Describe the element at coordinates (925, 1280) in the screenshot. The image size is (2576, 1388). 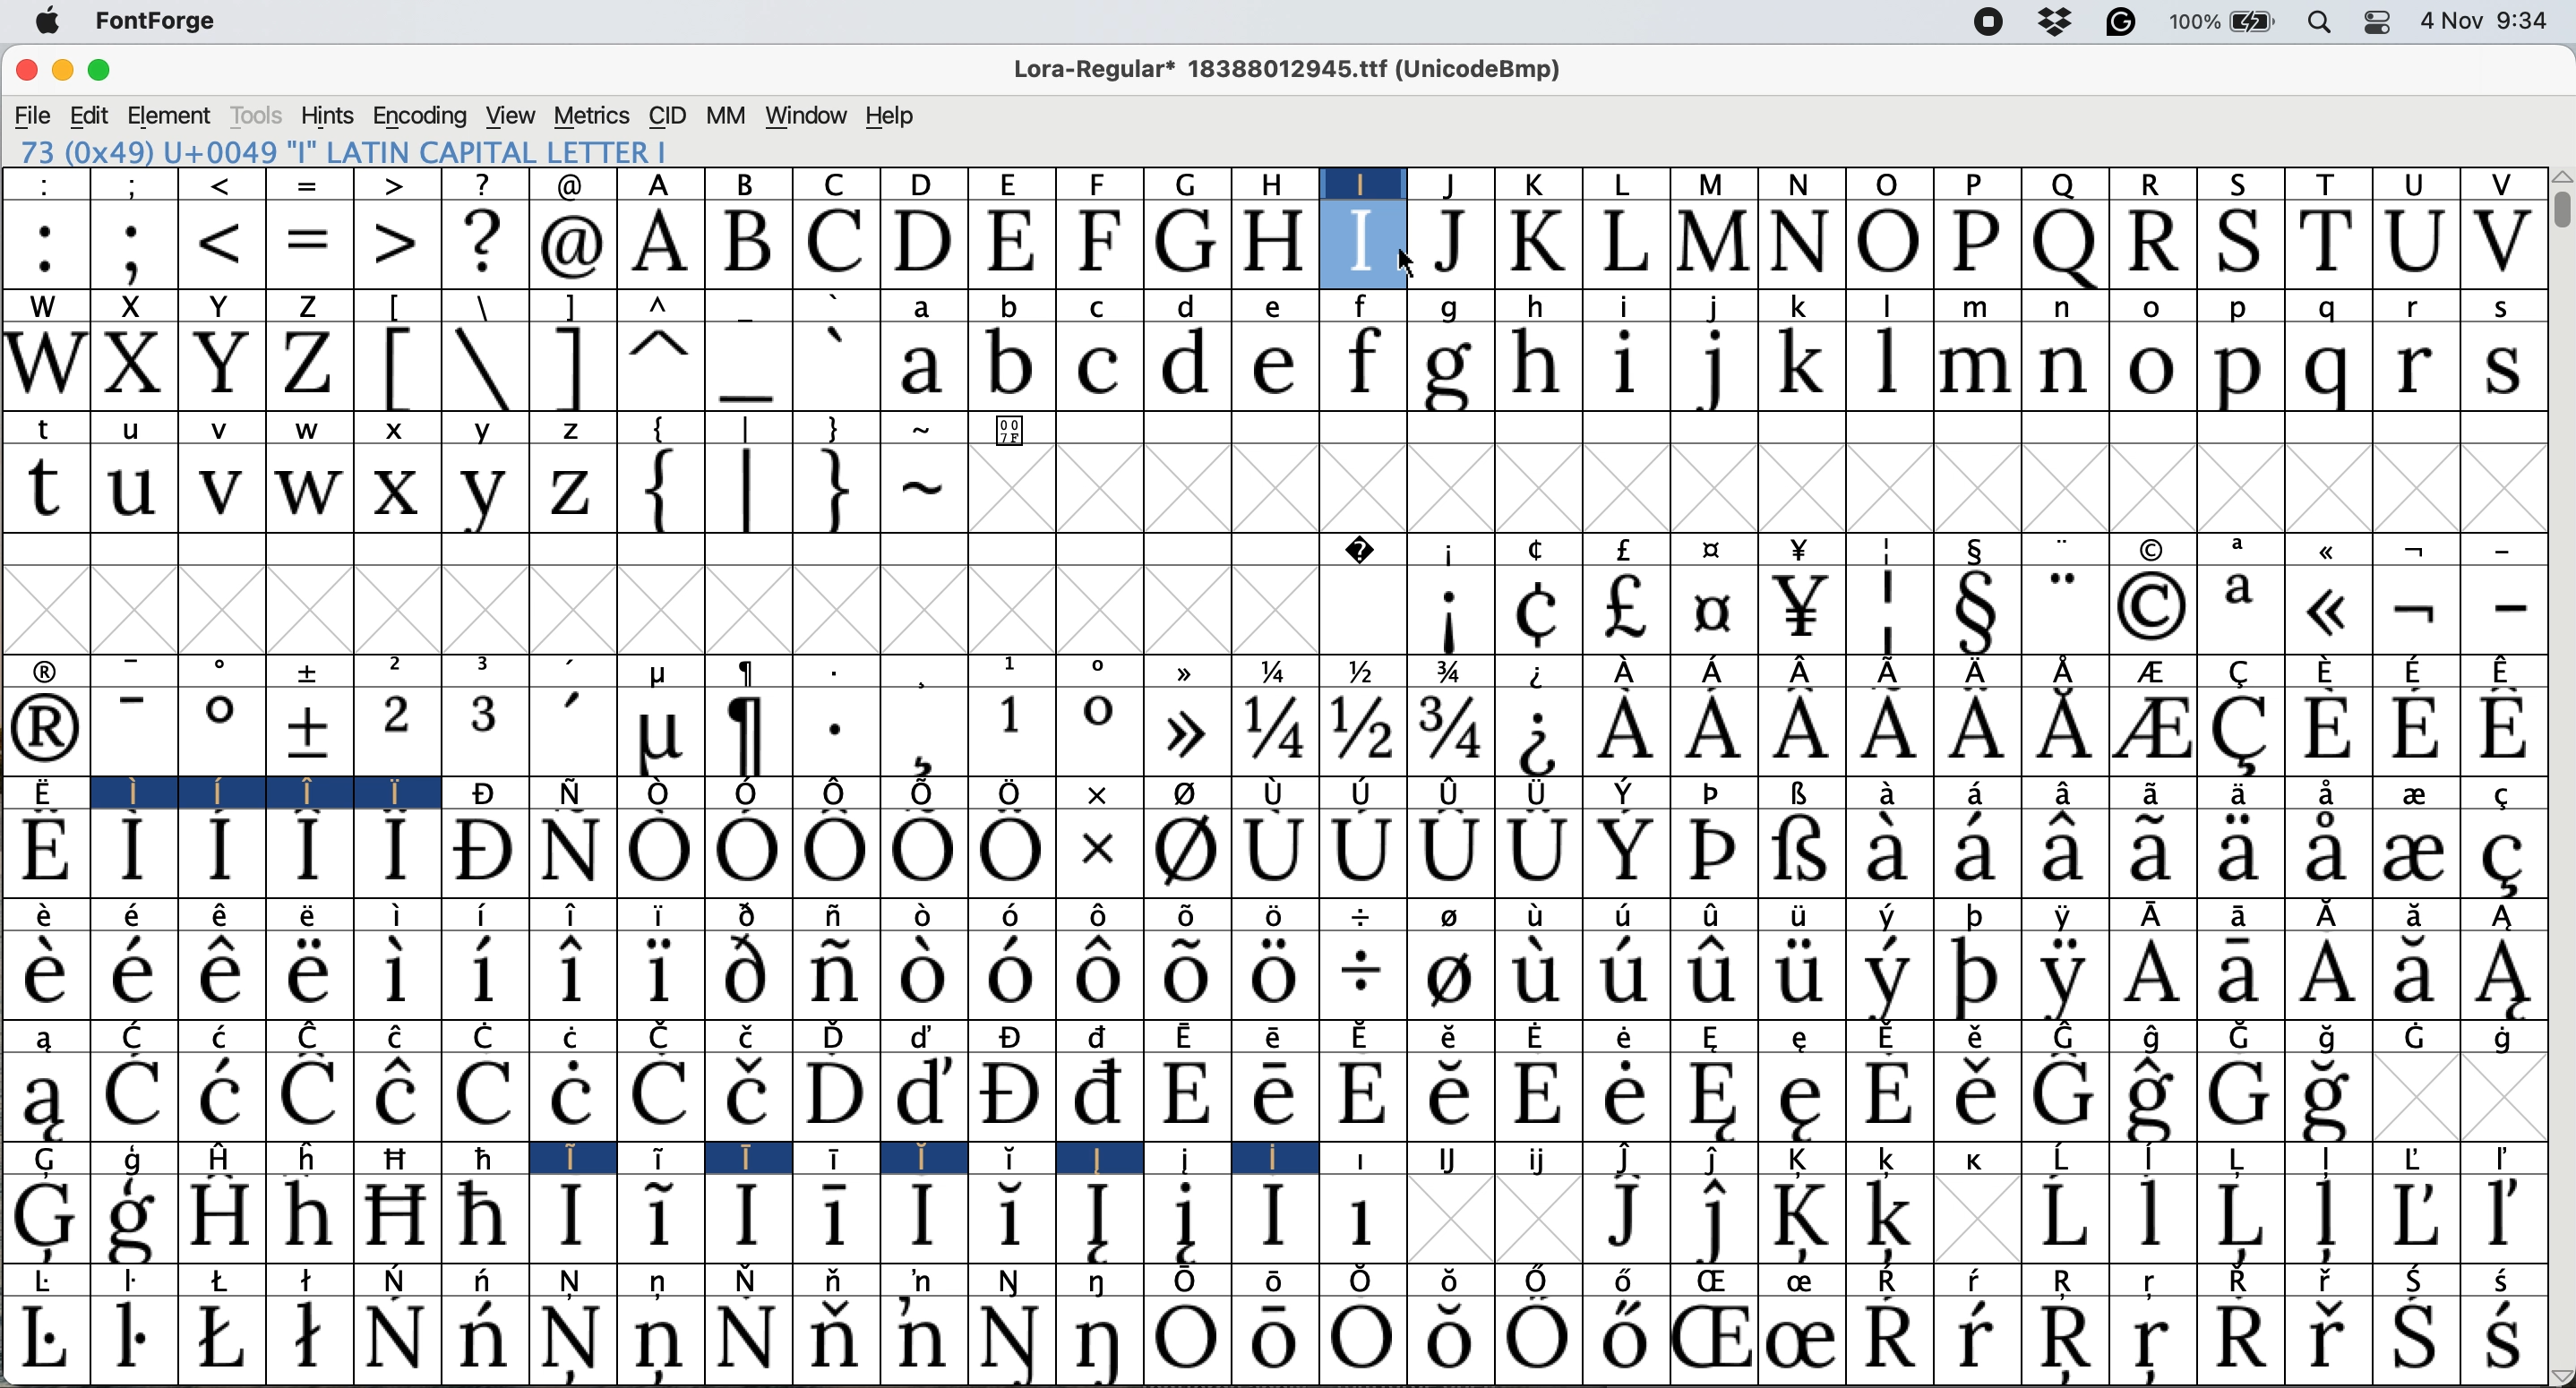
I see `Symbol` at that location.